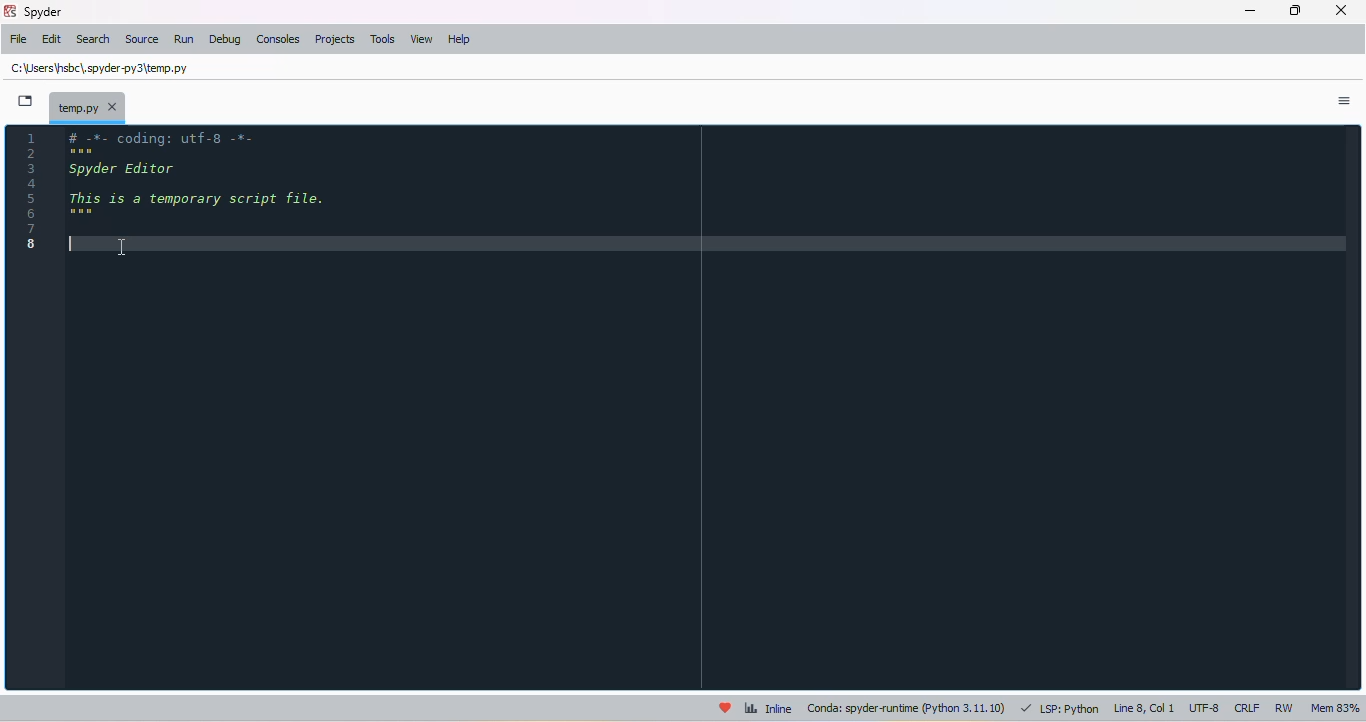  Describe the element at coordinates (1205, 709) in the screenshot. I see `UTF-8` at that location.